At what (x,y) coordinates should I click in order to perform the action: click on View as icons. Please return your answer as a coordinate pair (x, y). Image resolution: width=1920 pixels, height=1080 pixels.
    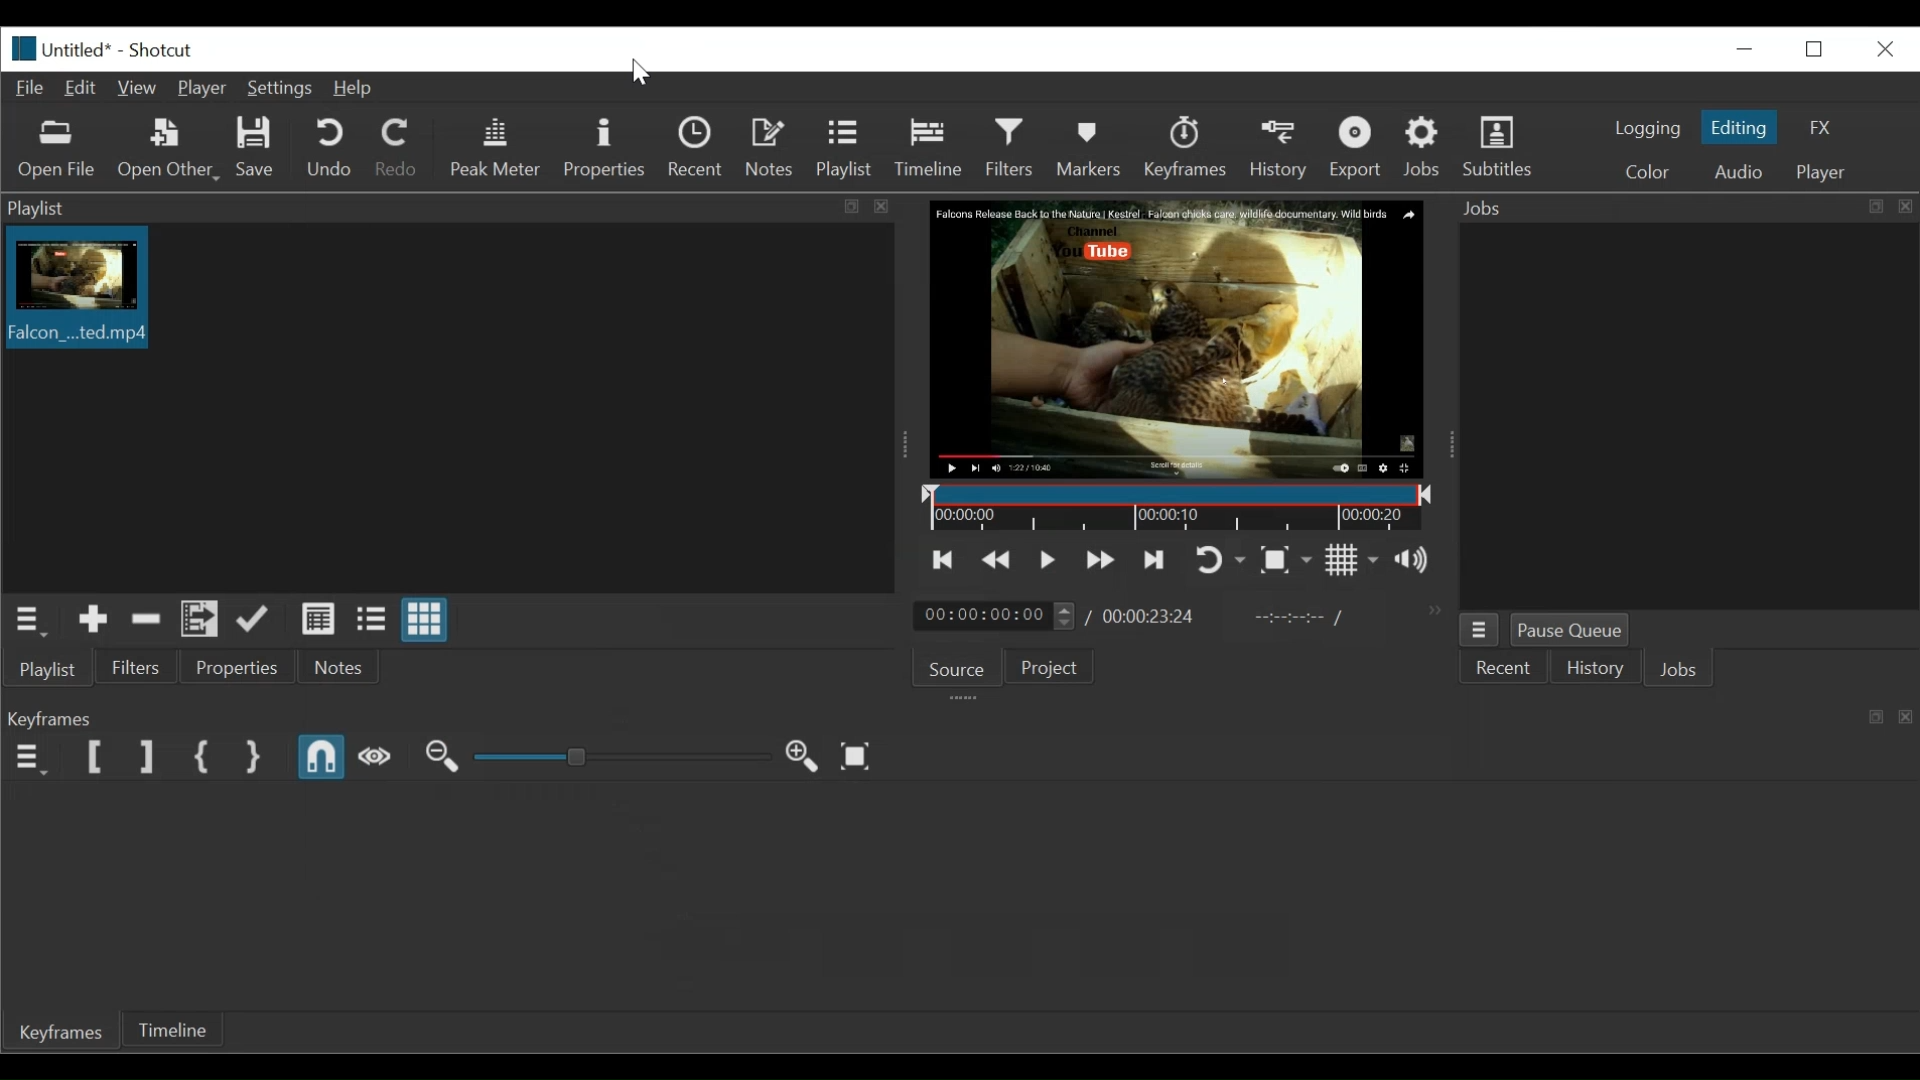
    Looking at the image, I should click on (425, 621).